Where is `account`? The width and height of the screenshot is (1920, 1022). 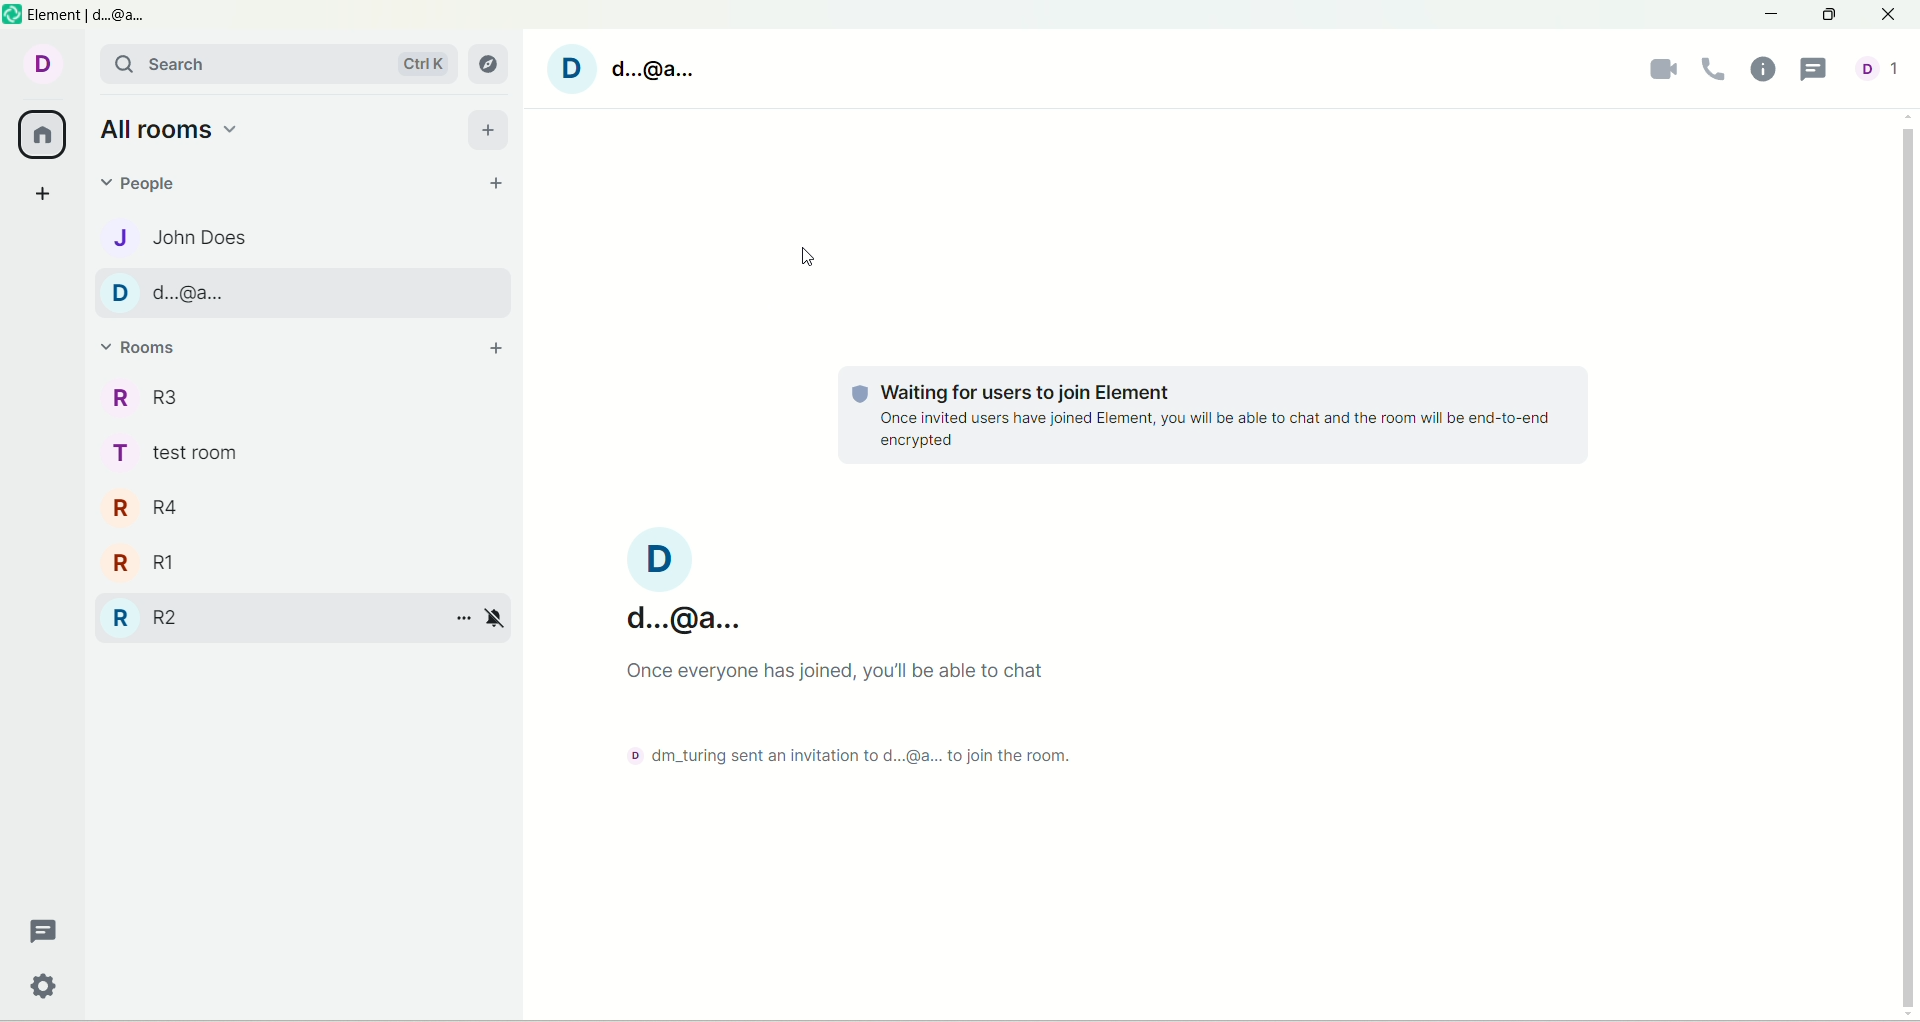
account is located at coordinates (41, 71).